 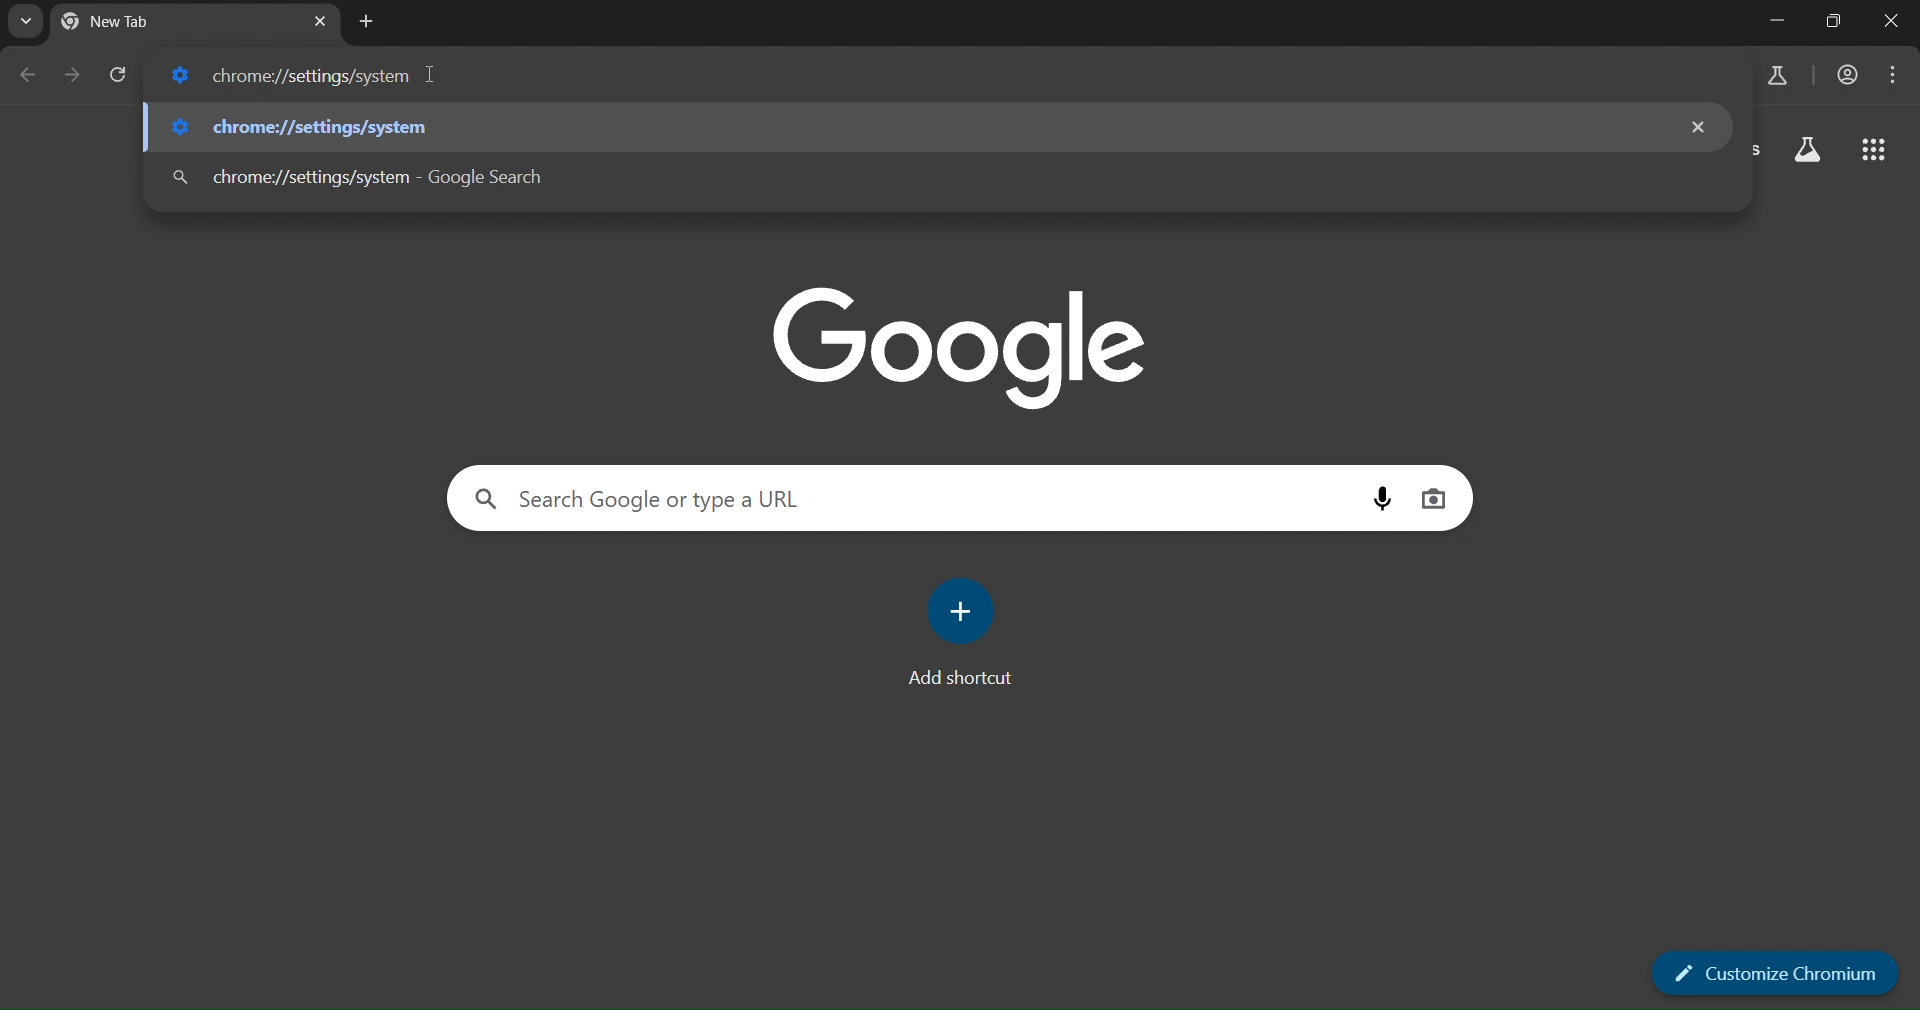 What do you see at coordinates (959, 343) in the screenshot?
I see `google ` at bounding box center [959, 343].